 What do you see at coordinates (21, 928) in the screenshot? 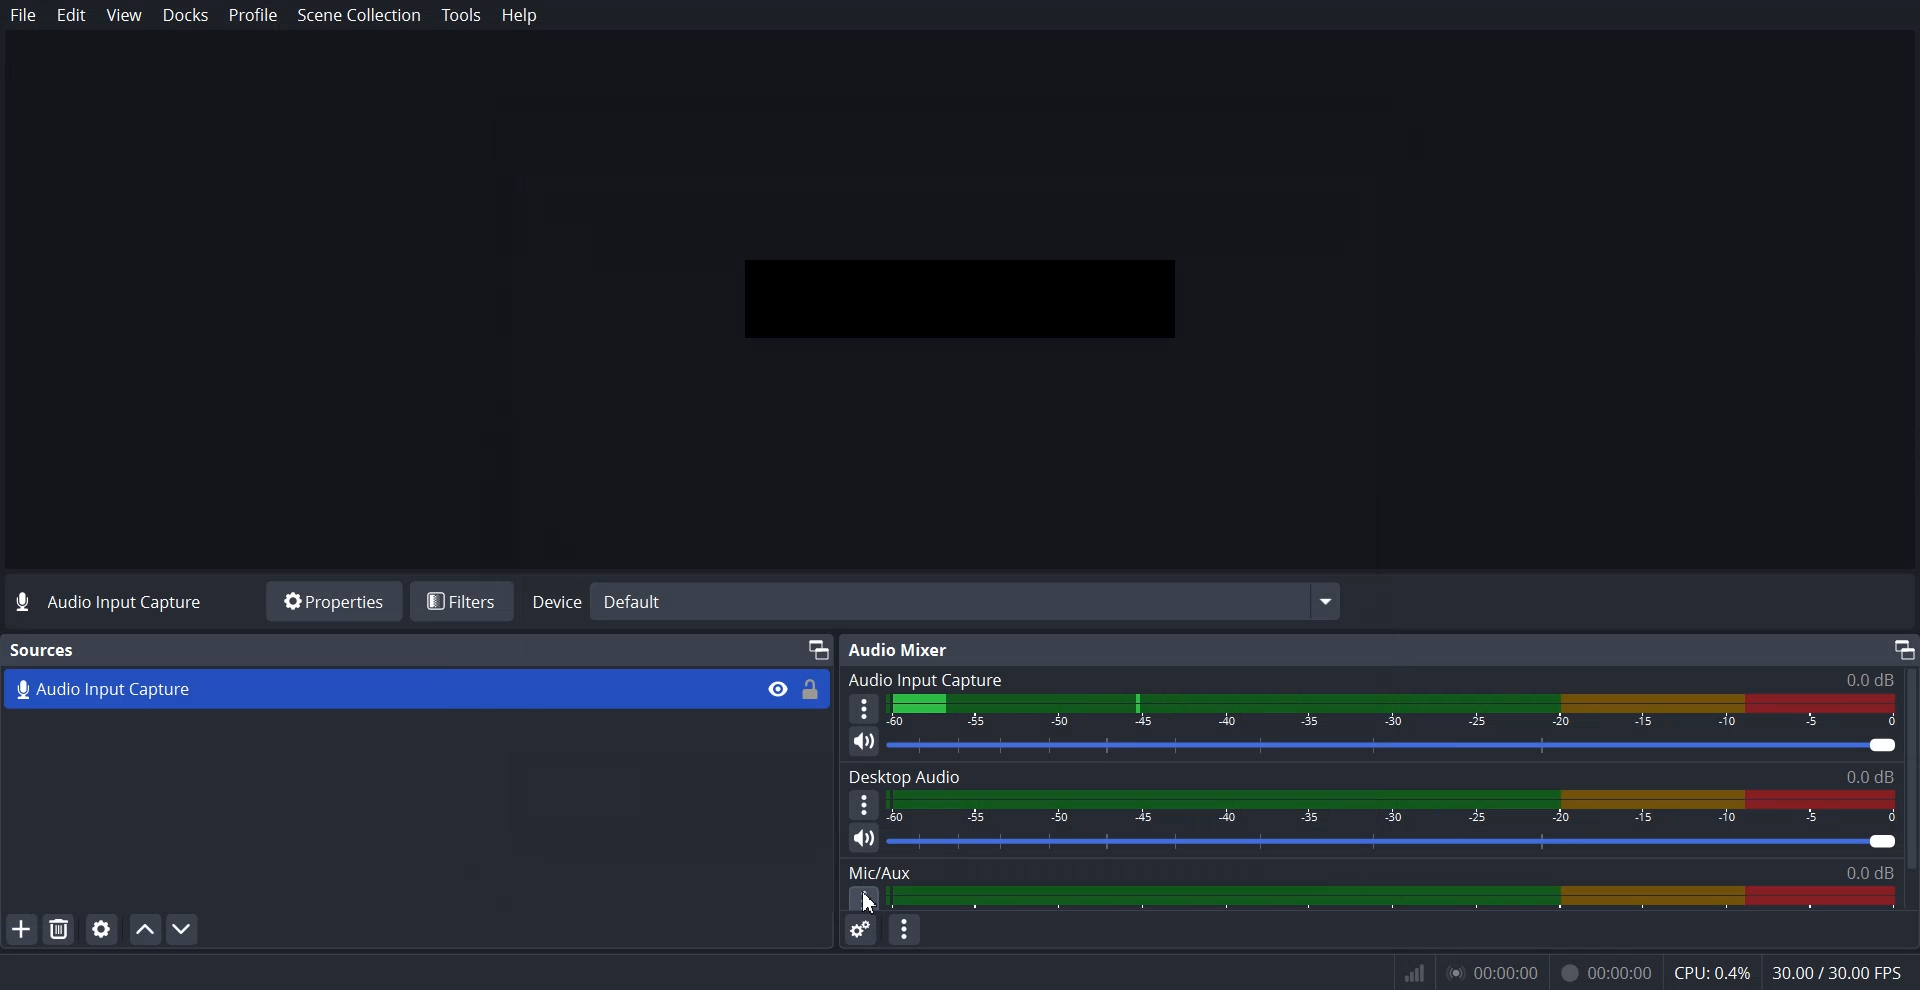
I see `Add Source` at bounding box center [21, 928].